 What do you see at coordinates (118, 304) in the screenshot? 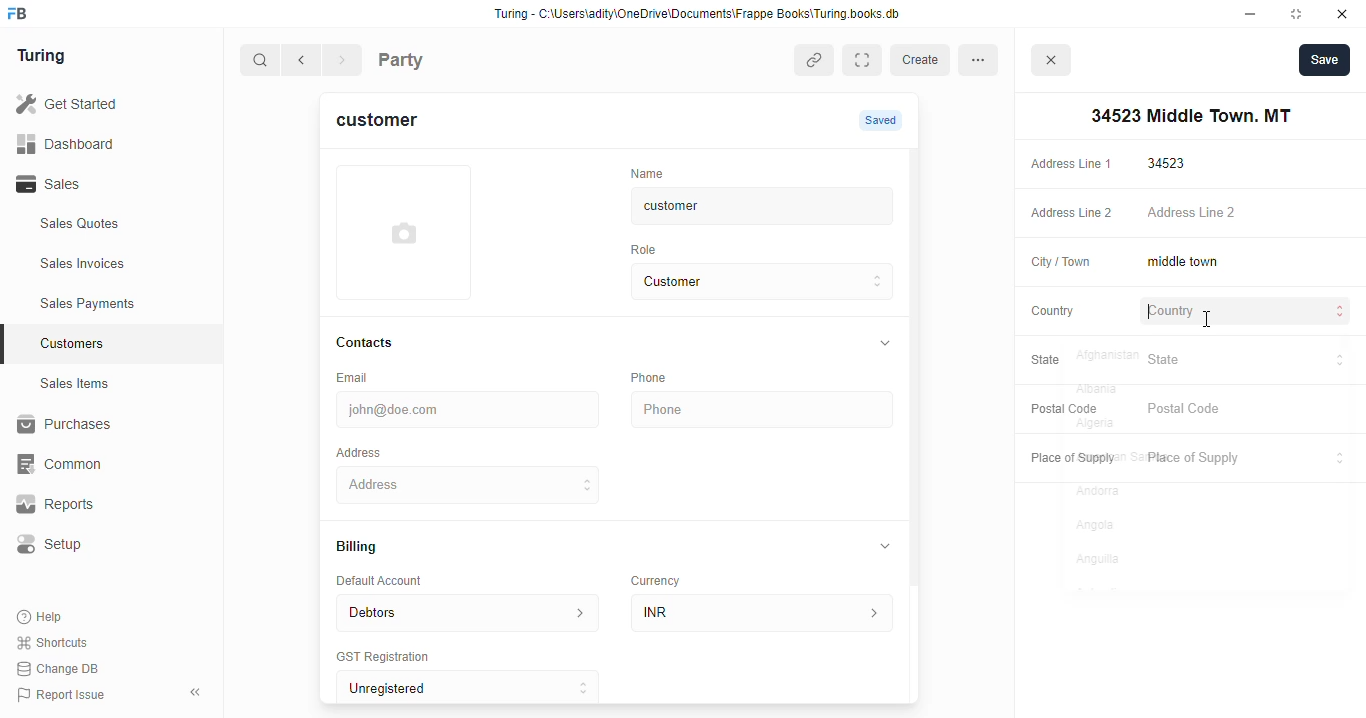
I see `Sales Payments` at bounding box center [118, 304].